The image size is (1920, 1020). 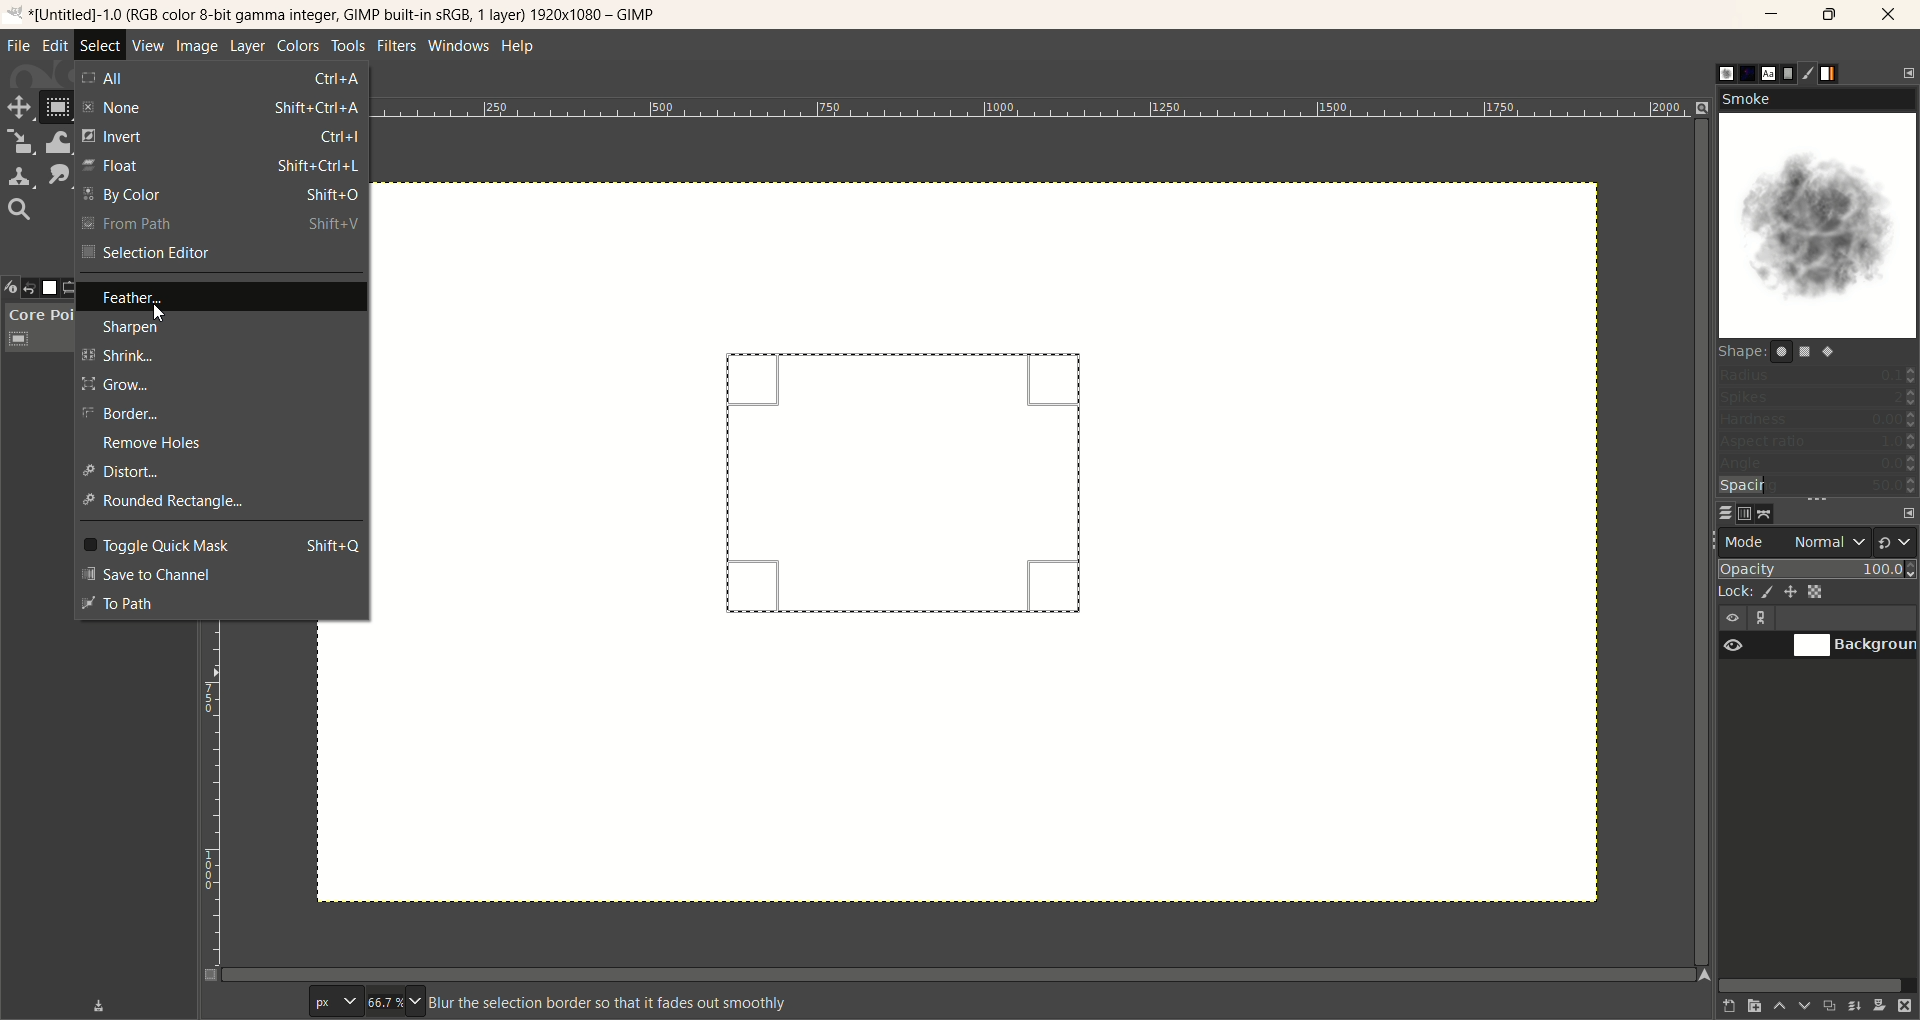 What do you see at coordinates (1734, 647) in the screenshot?
I see `visibility` at bounding box center [1734, 647].